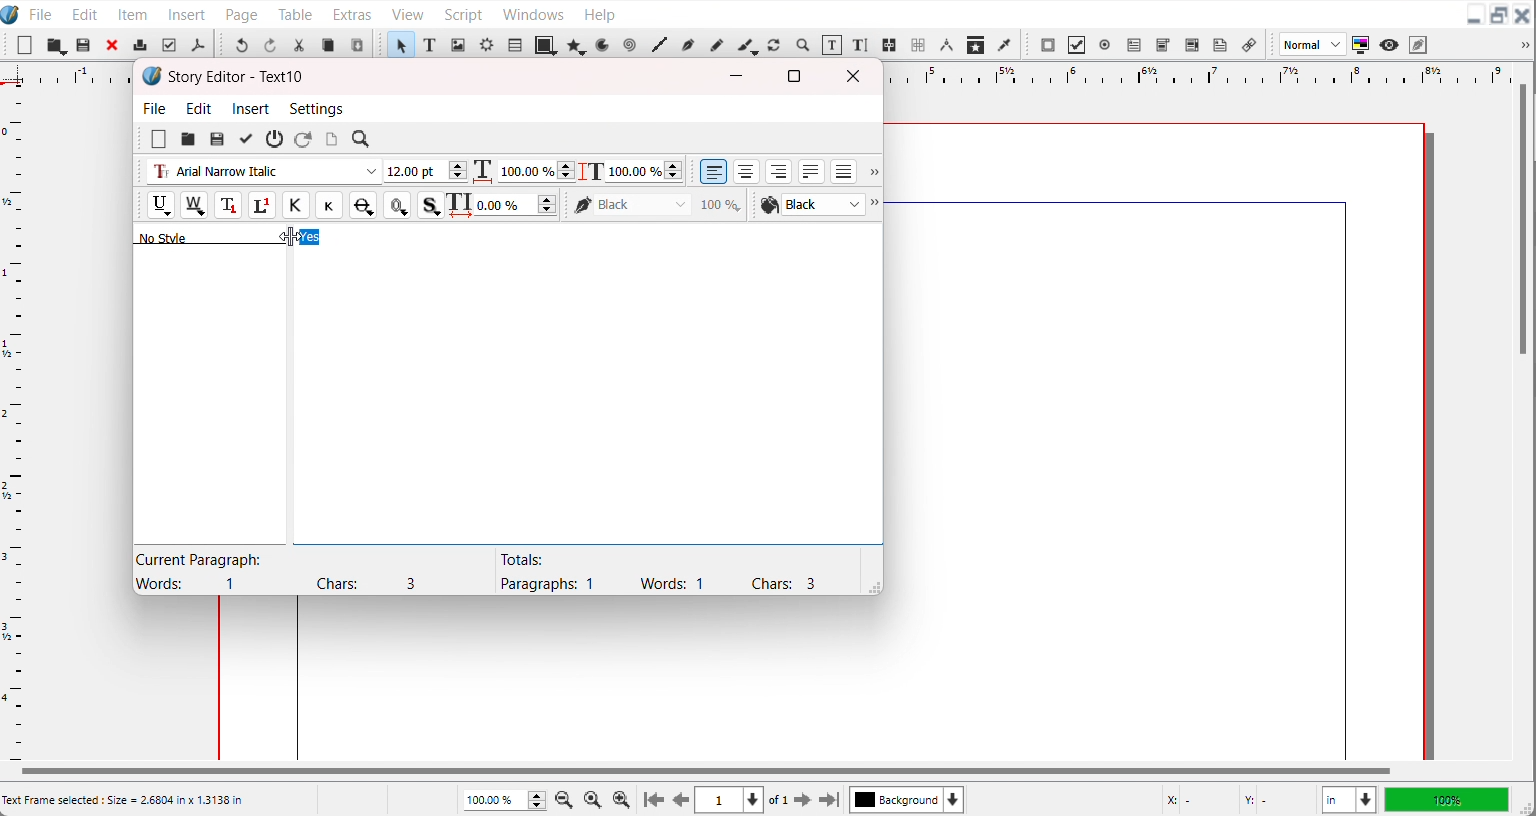  What do you see at coordinates (907, 799) in the screenshot?
I see `Select current layer` at bounding box center [907, 799].